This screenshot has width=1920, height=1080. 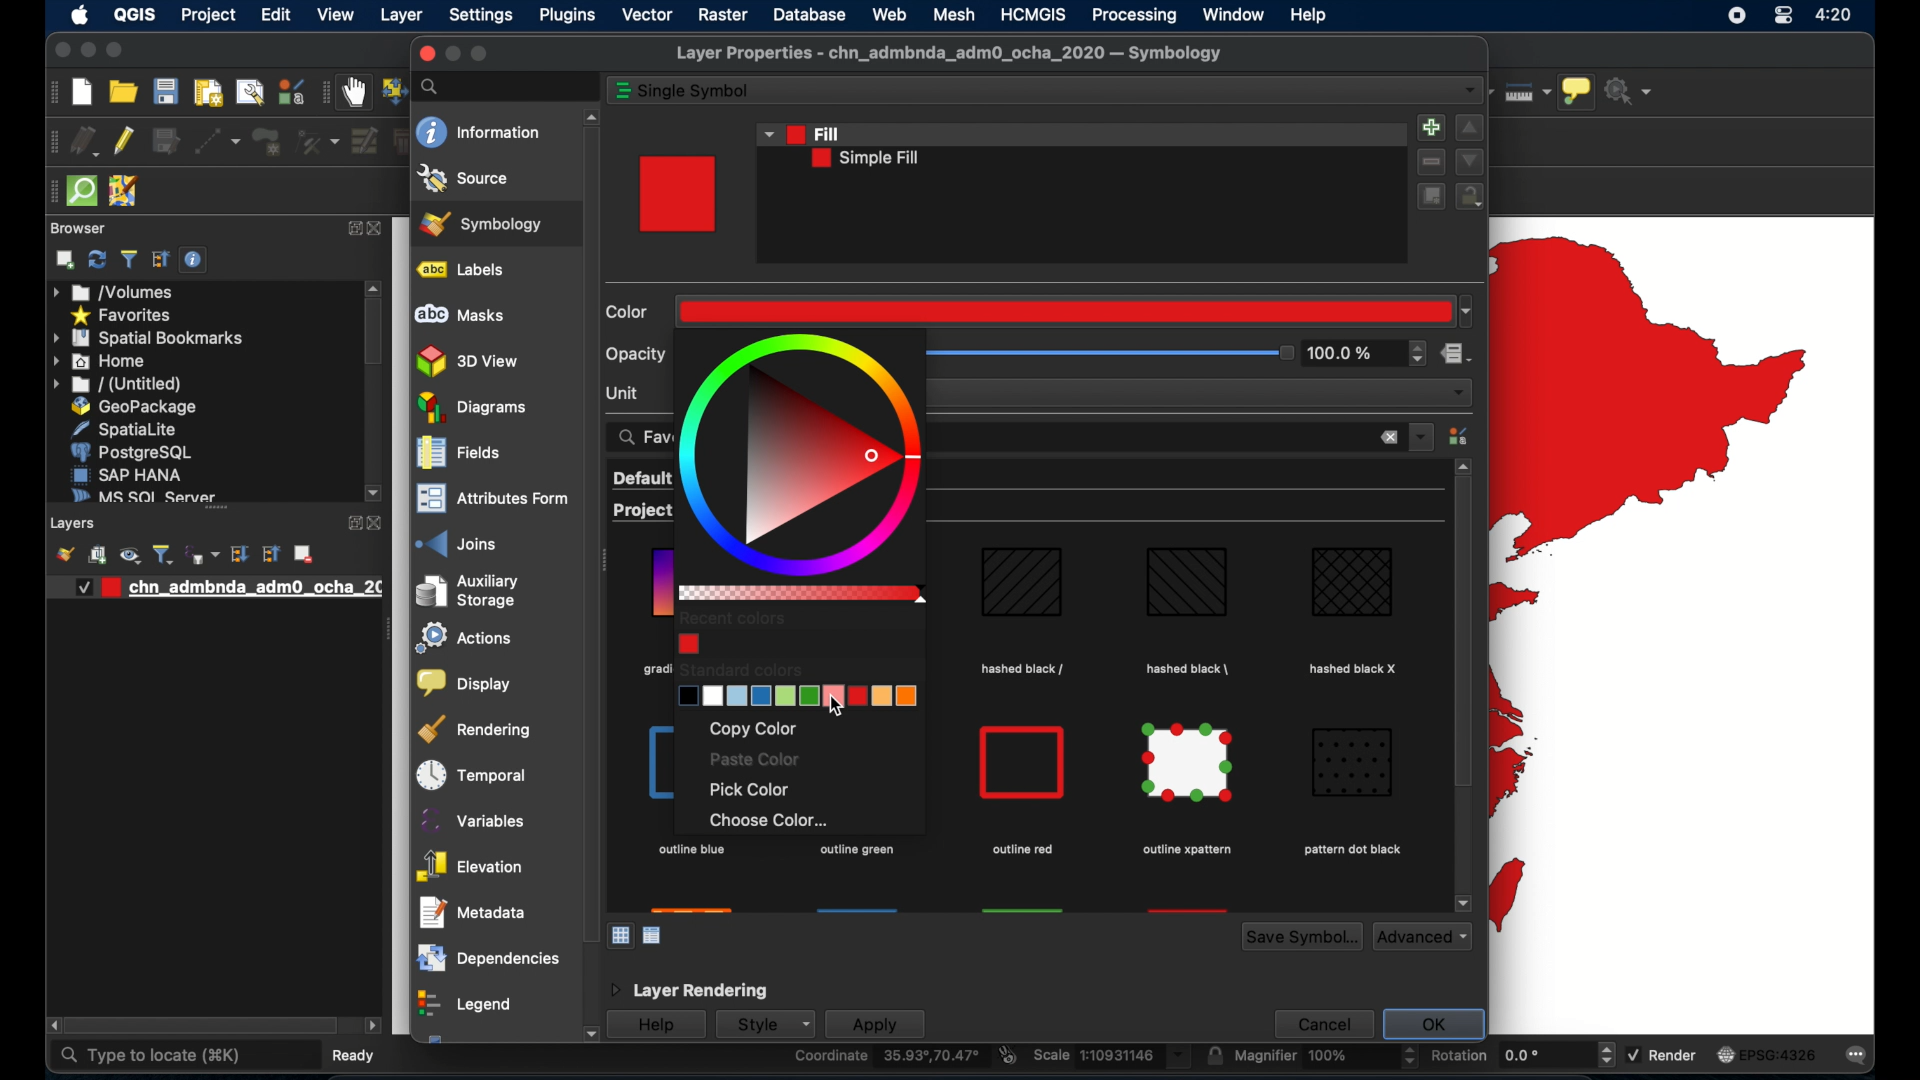 I want to click on temporal, so click(x=467, y=775).